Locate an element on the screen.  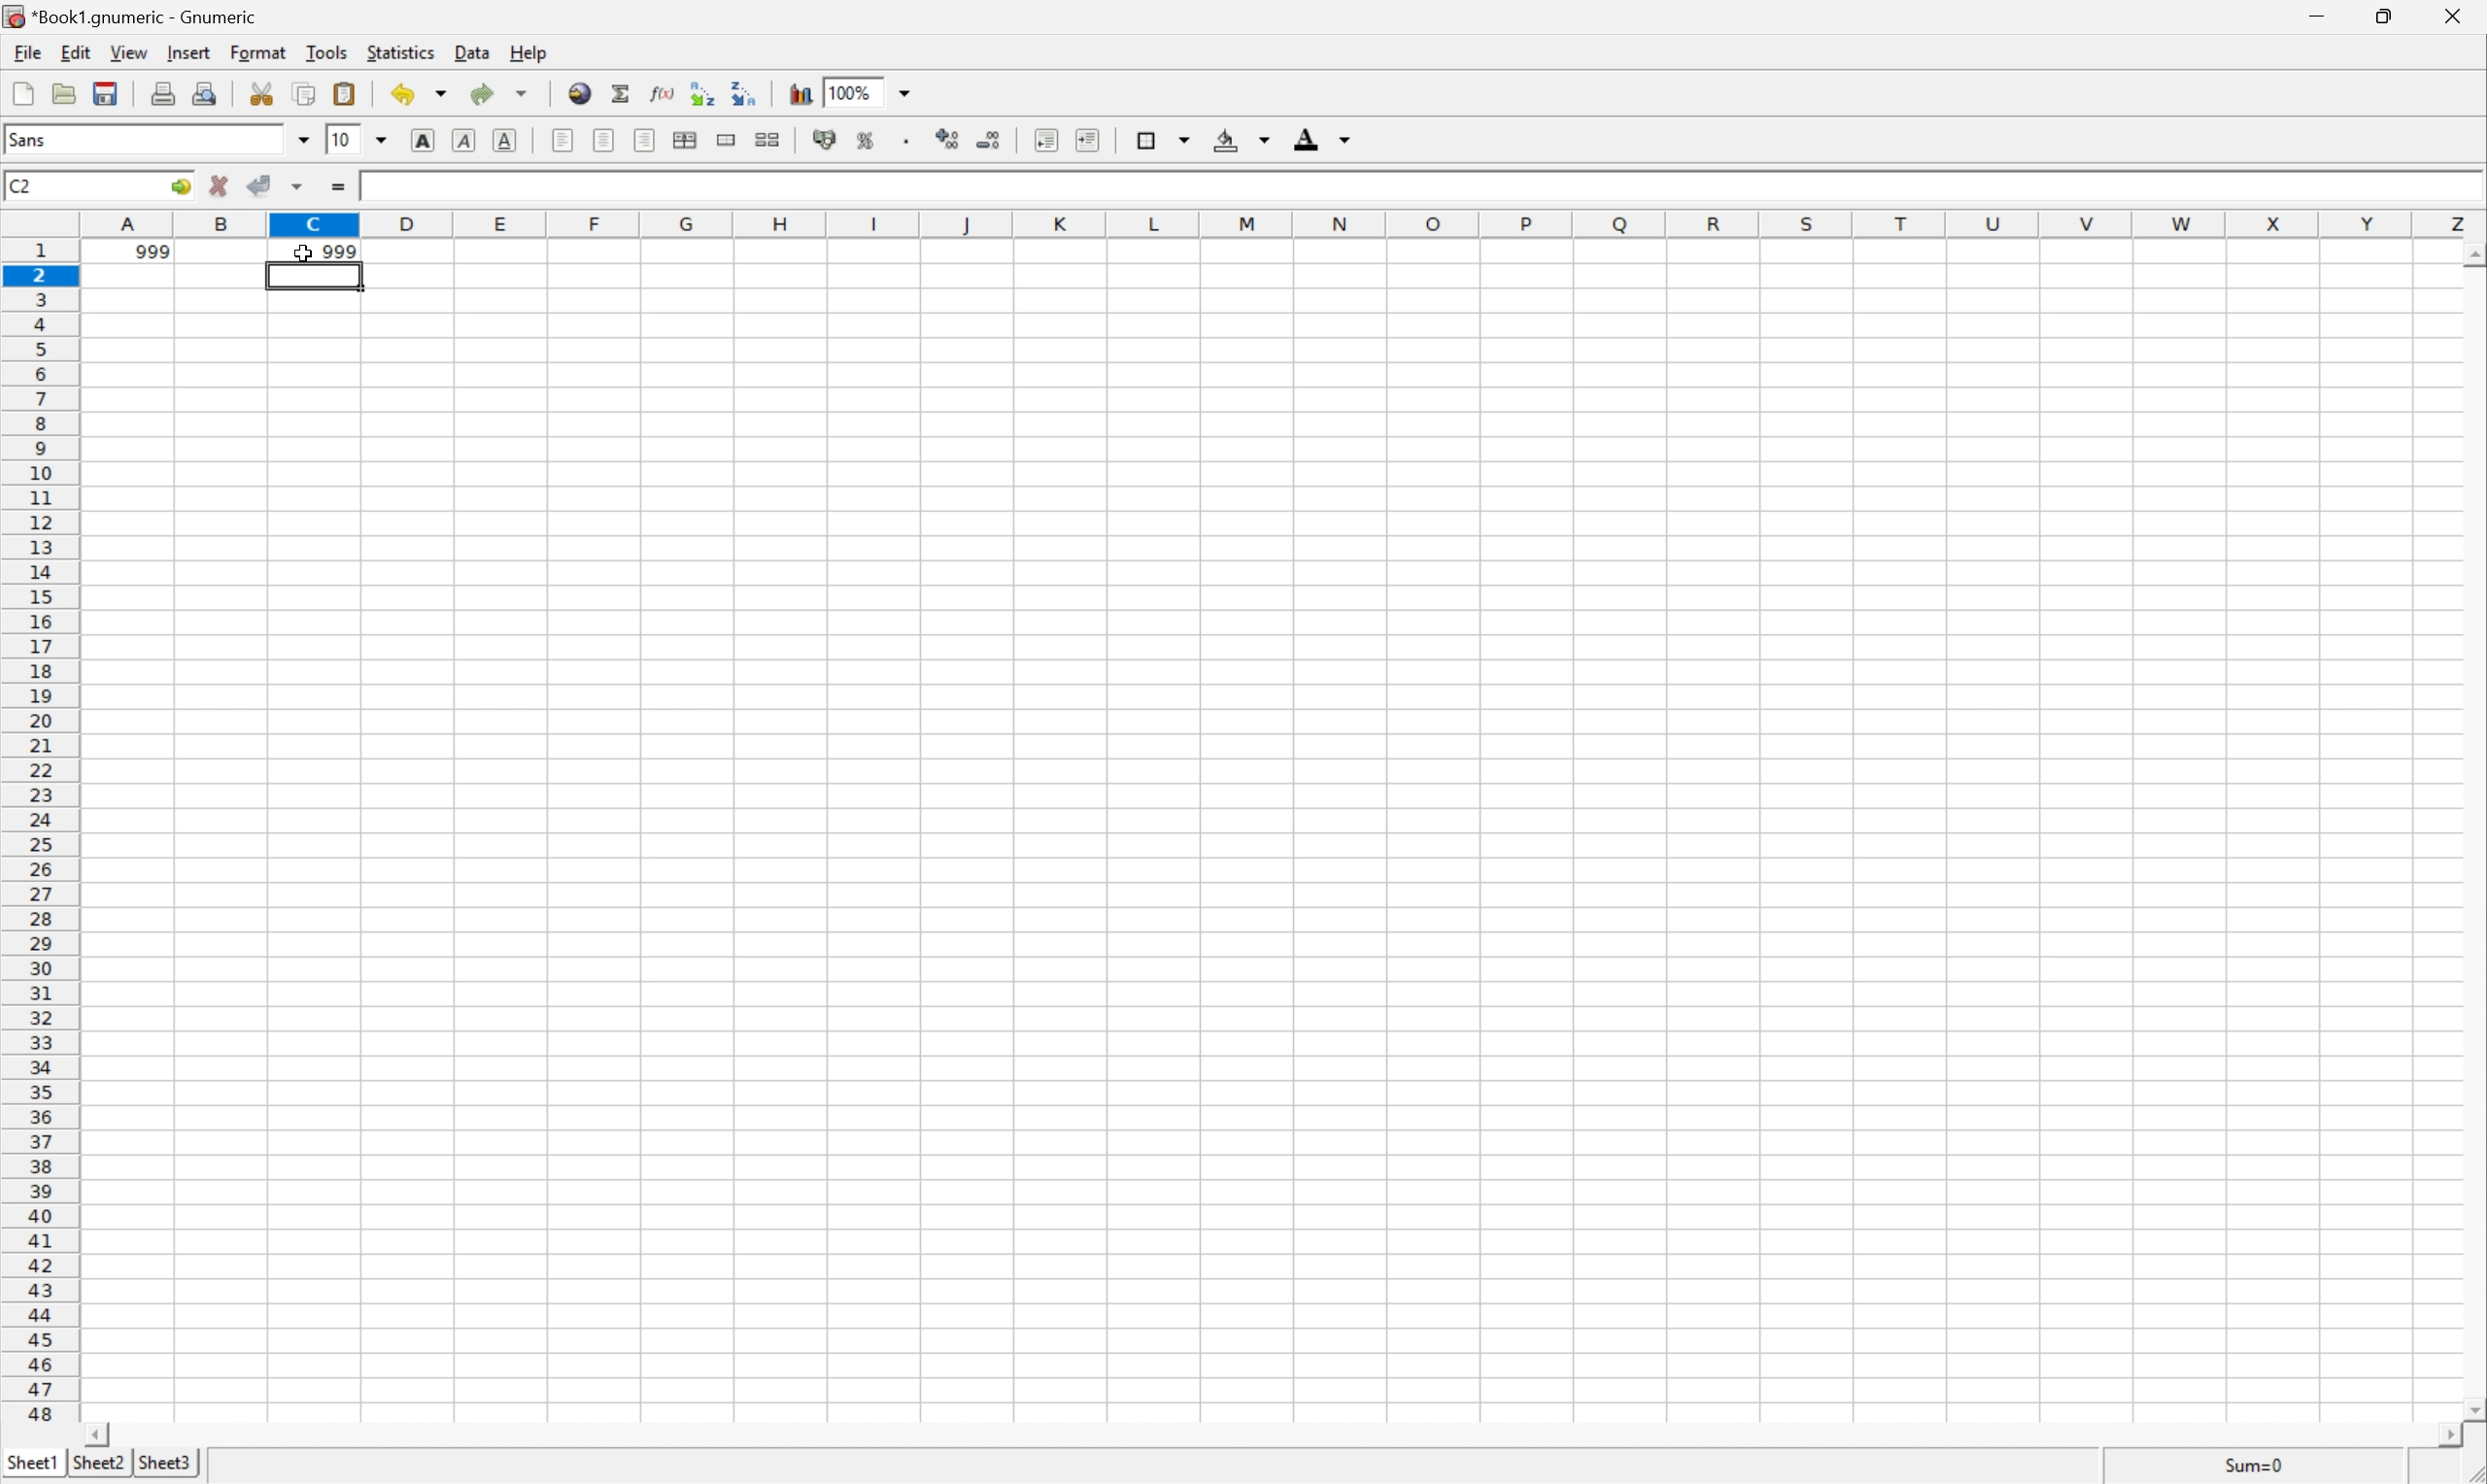
data is located at coordinates (476, 53).